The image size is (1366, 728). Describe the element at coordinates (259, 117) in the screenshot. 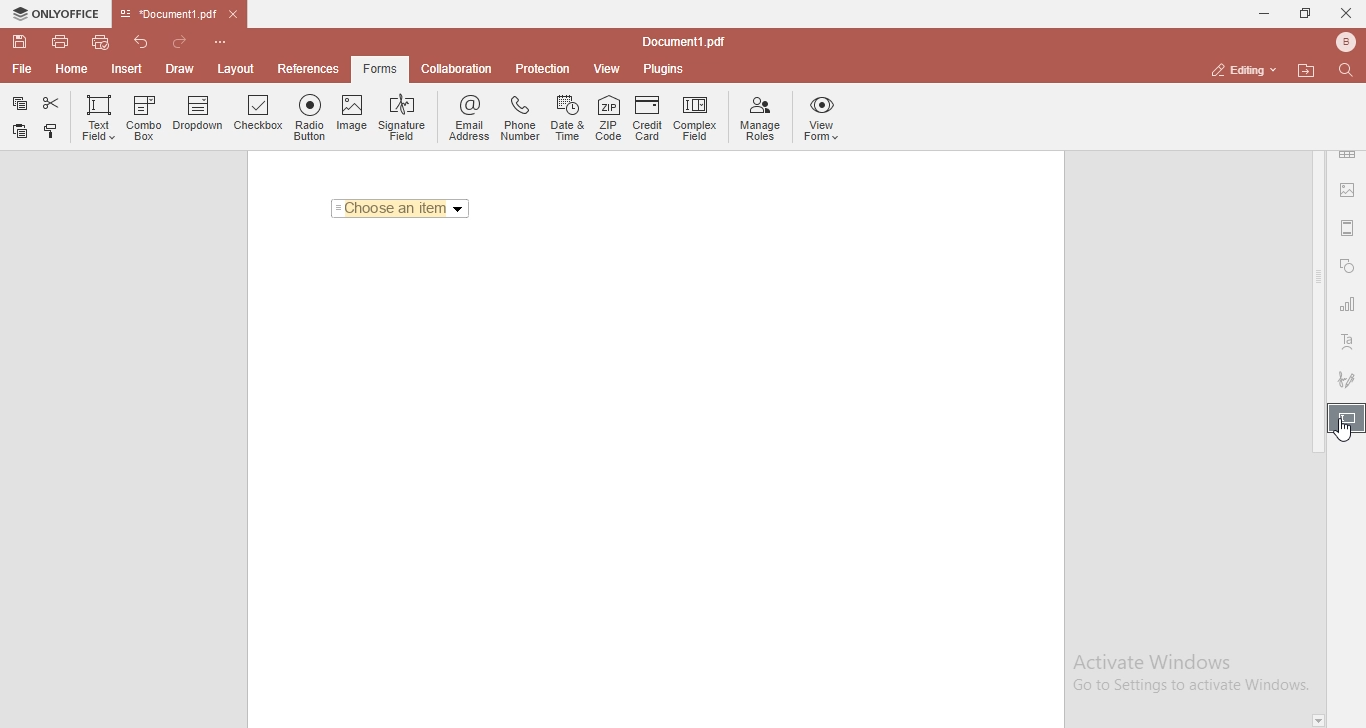

I see `checkbox` at that location.